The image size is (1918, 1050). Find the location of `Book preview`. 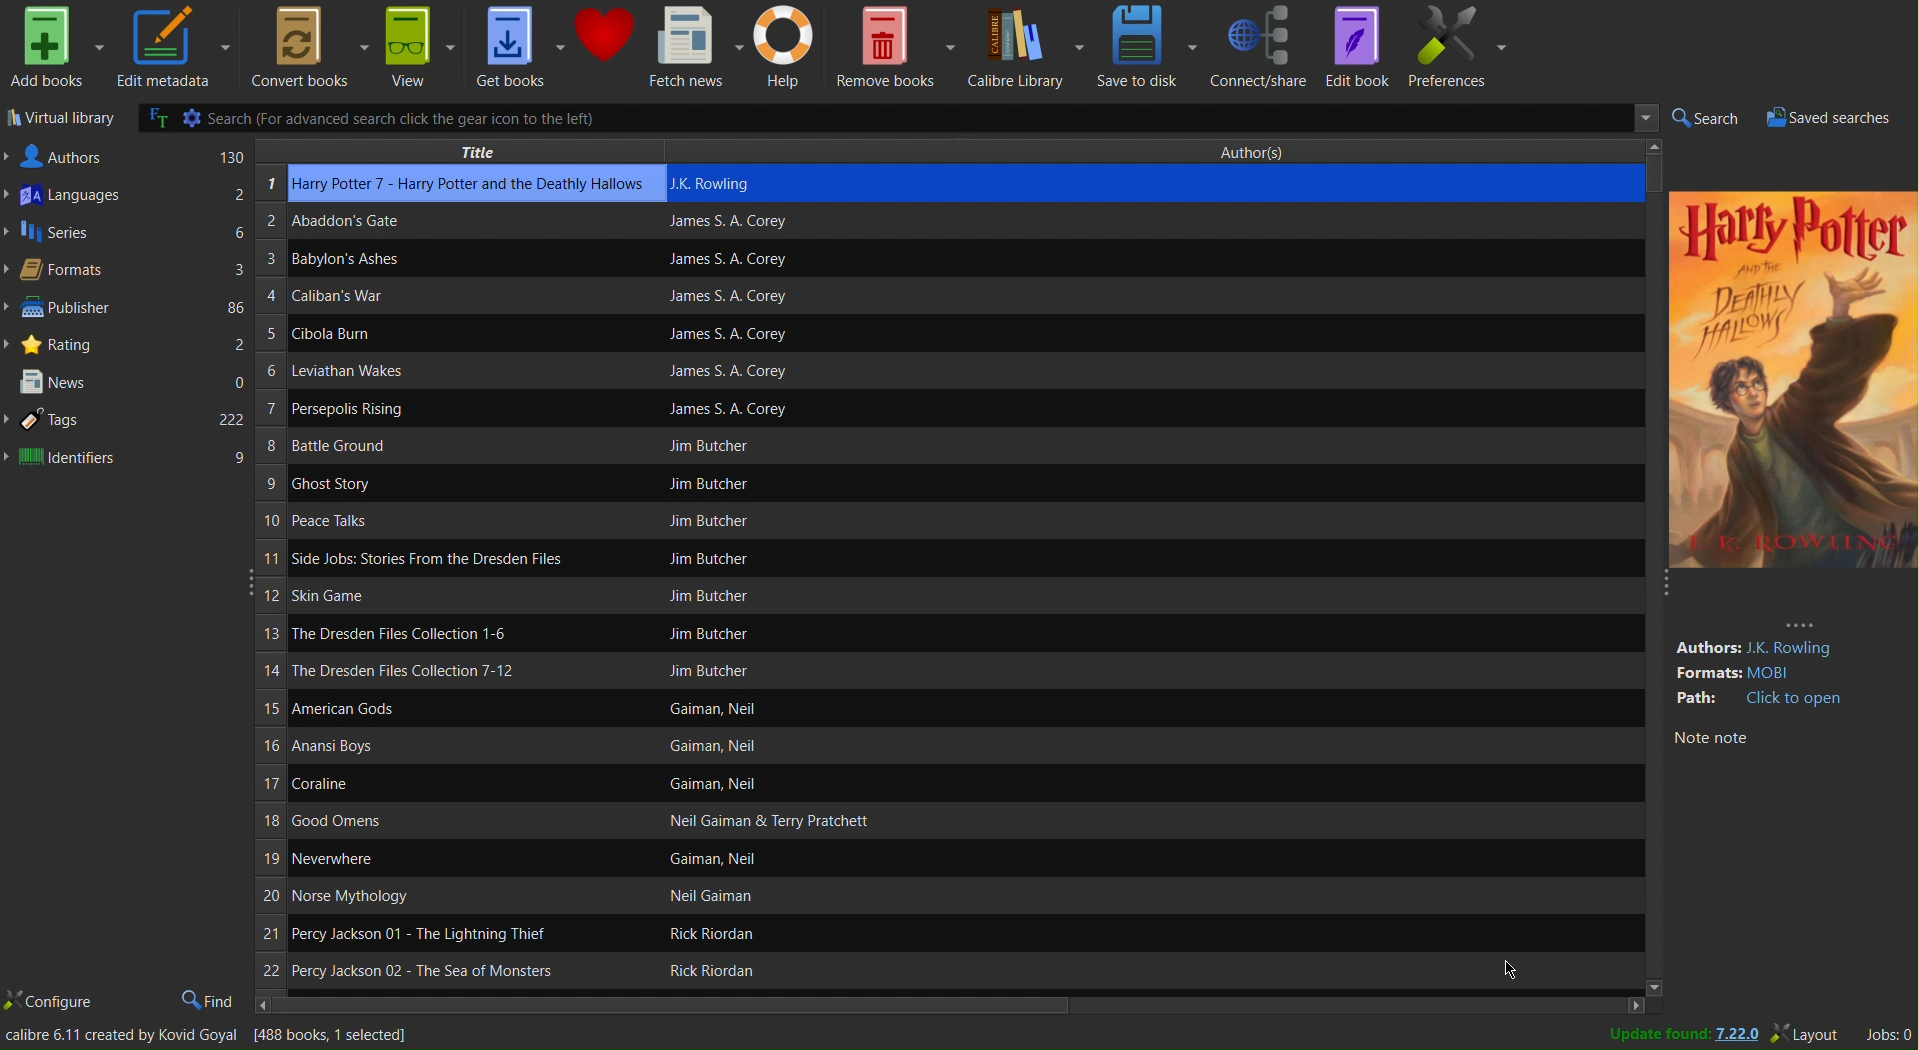

Book preview is located at coordinates (1794, 391).